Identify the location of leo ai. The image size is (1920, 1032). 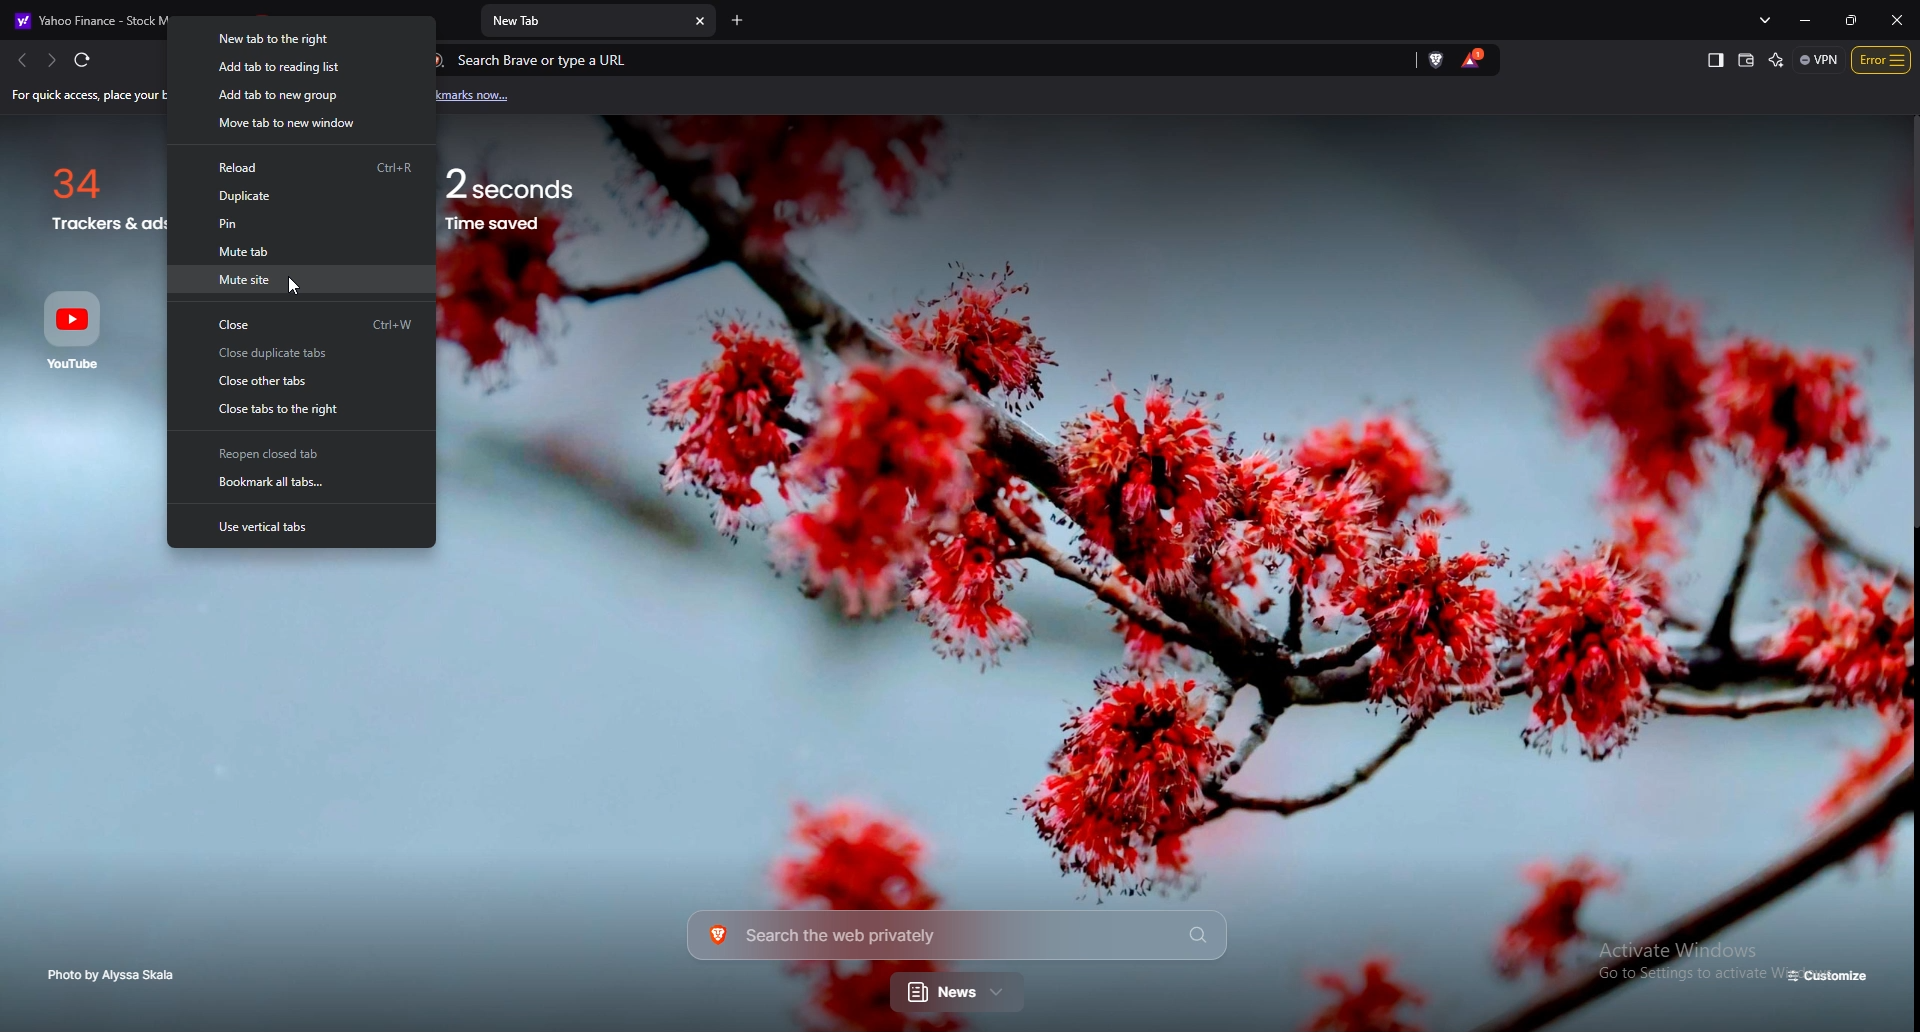
(1777, 60).